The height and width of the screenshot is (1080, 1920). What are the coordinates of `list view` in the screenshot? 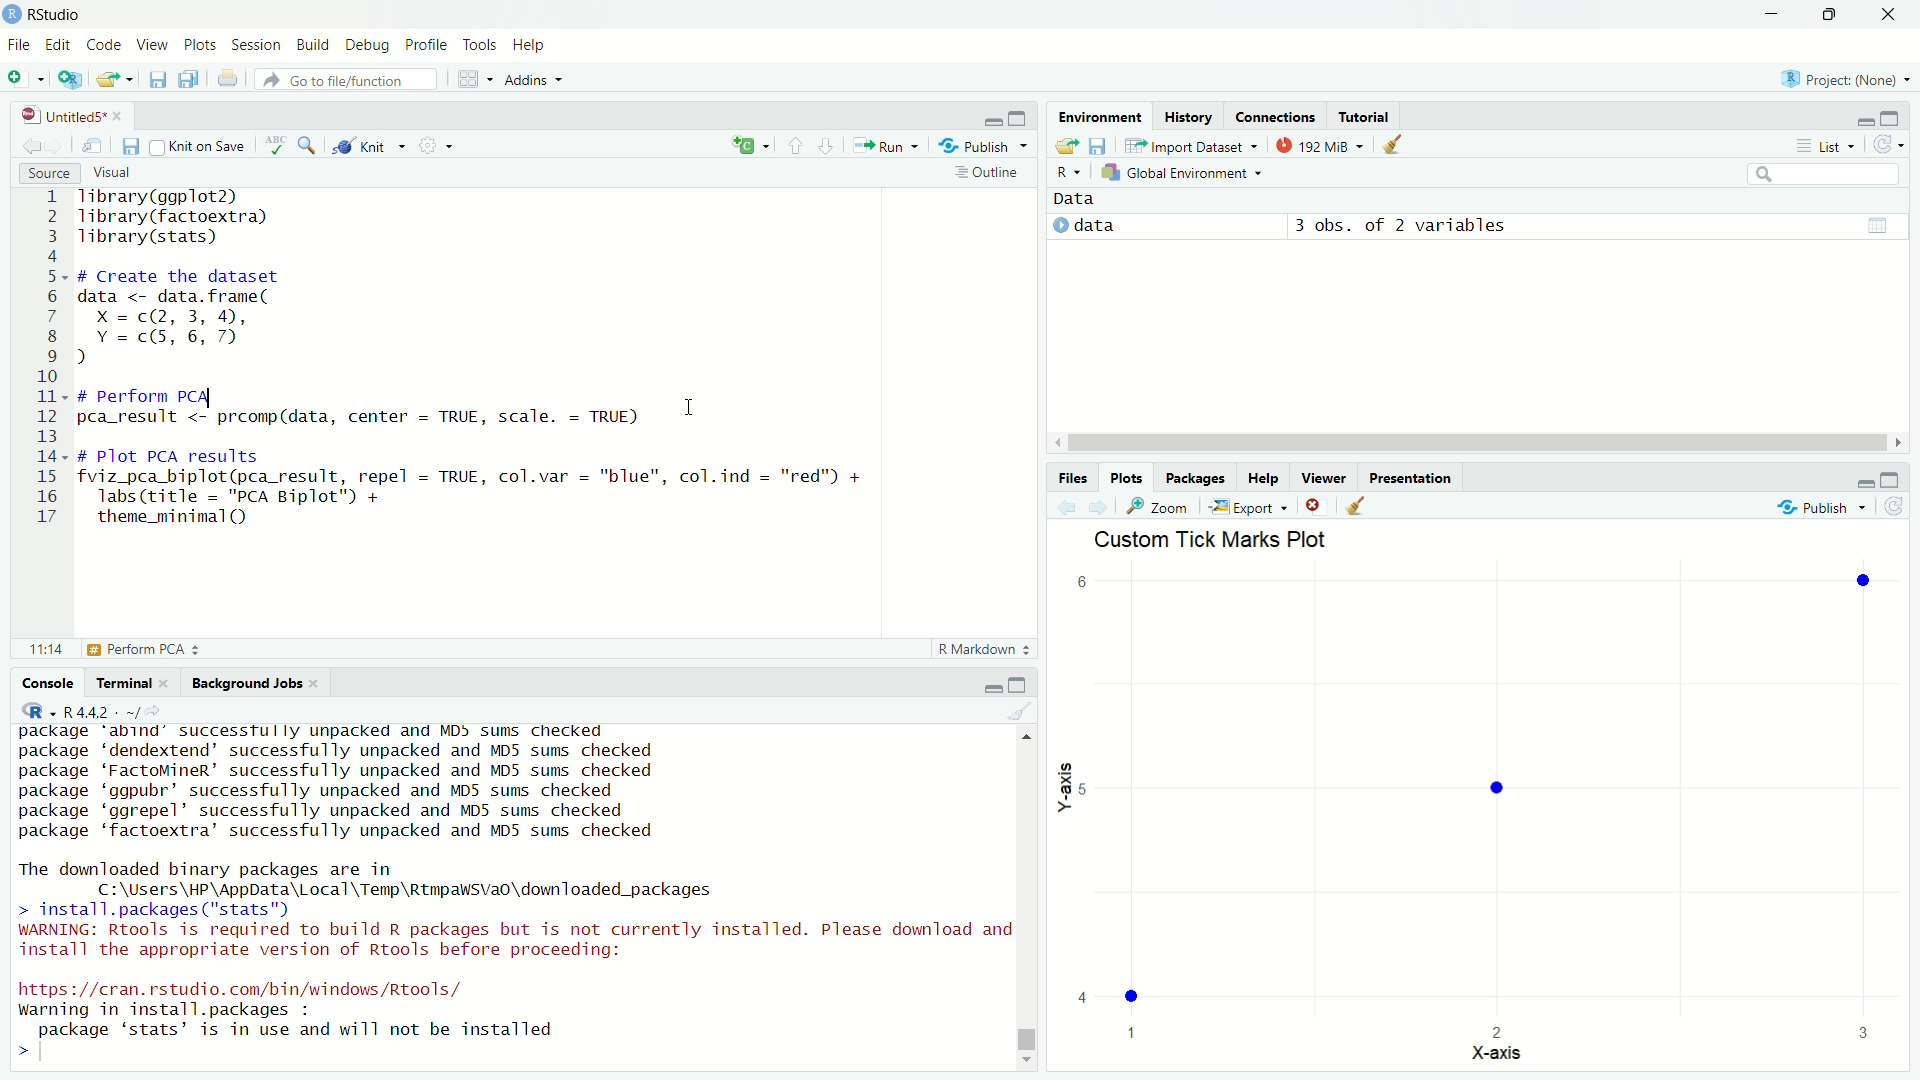 It's located at (1825, 145).